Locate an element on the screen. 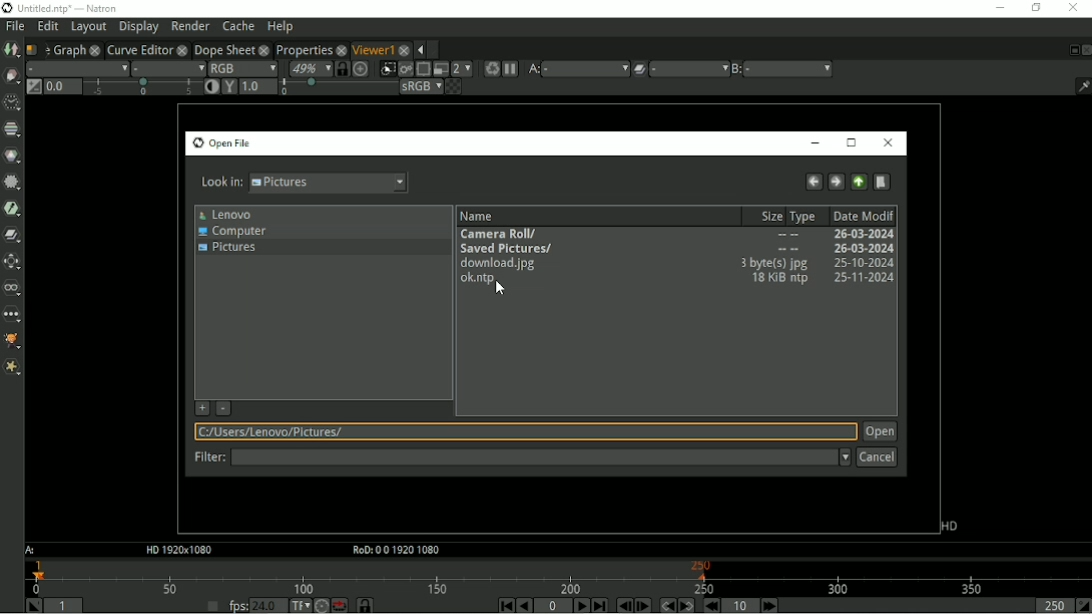 The height and width of the screenshot is (614, 1092). Channel is located at coordinates (12, 130).